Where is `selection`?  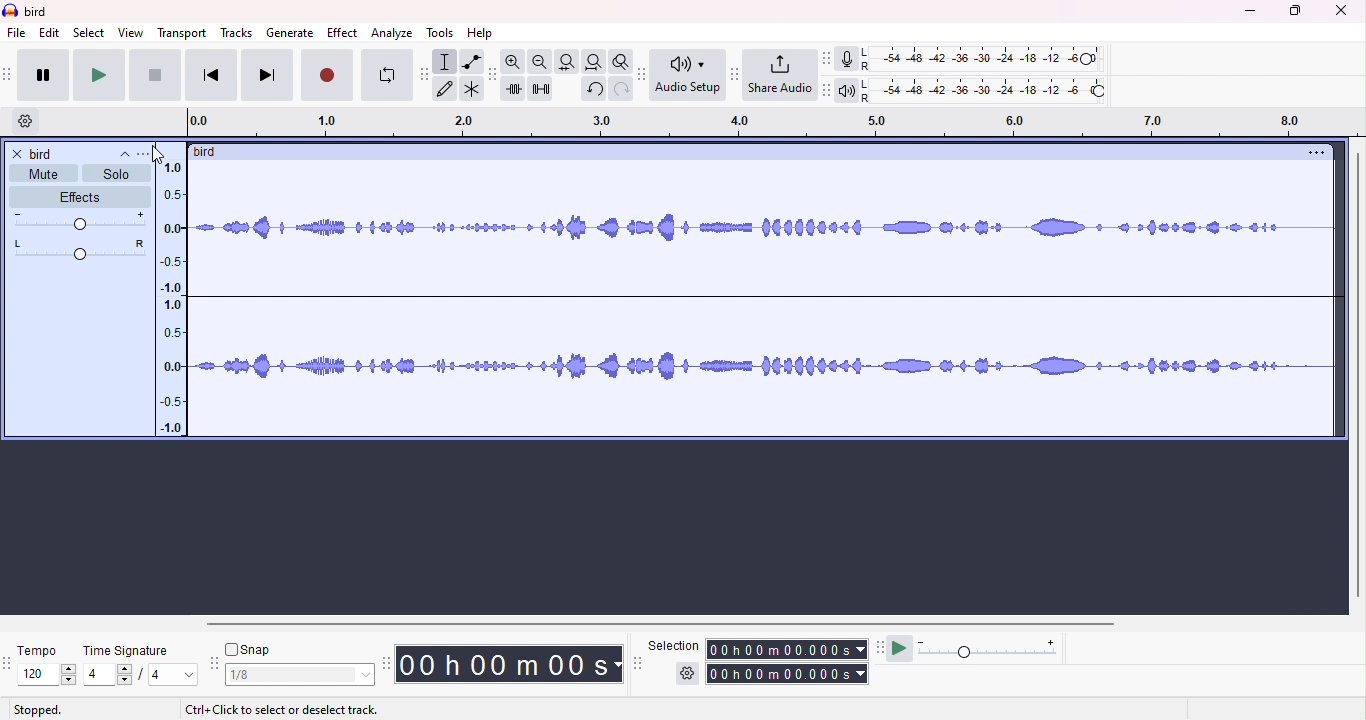 selection is located at coordinates (447, 61).